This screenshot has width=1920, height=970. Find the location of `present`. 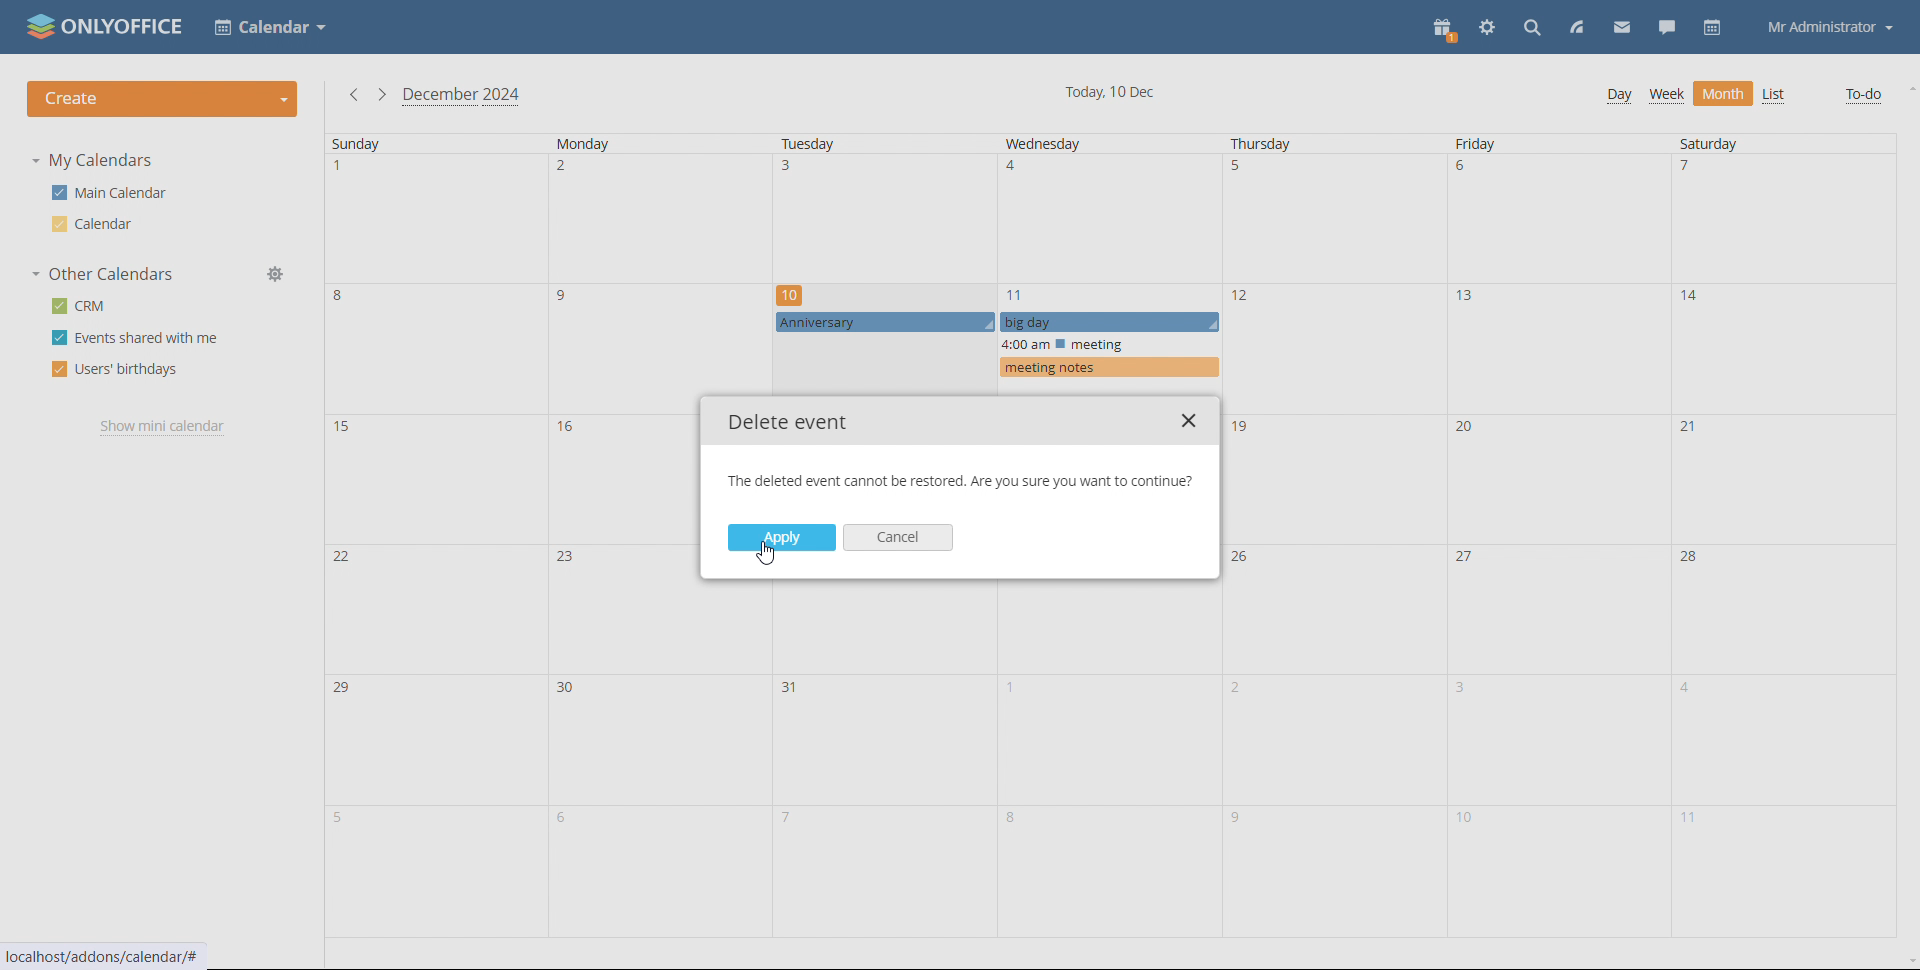

present is located at coordinates (1445, 28).